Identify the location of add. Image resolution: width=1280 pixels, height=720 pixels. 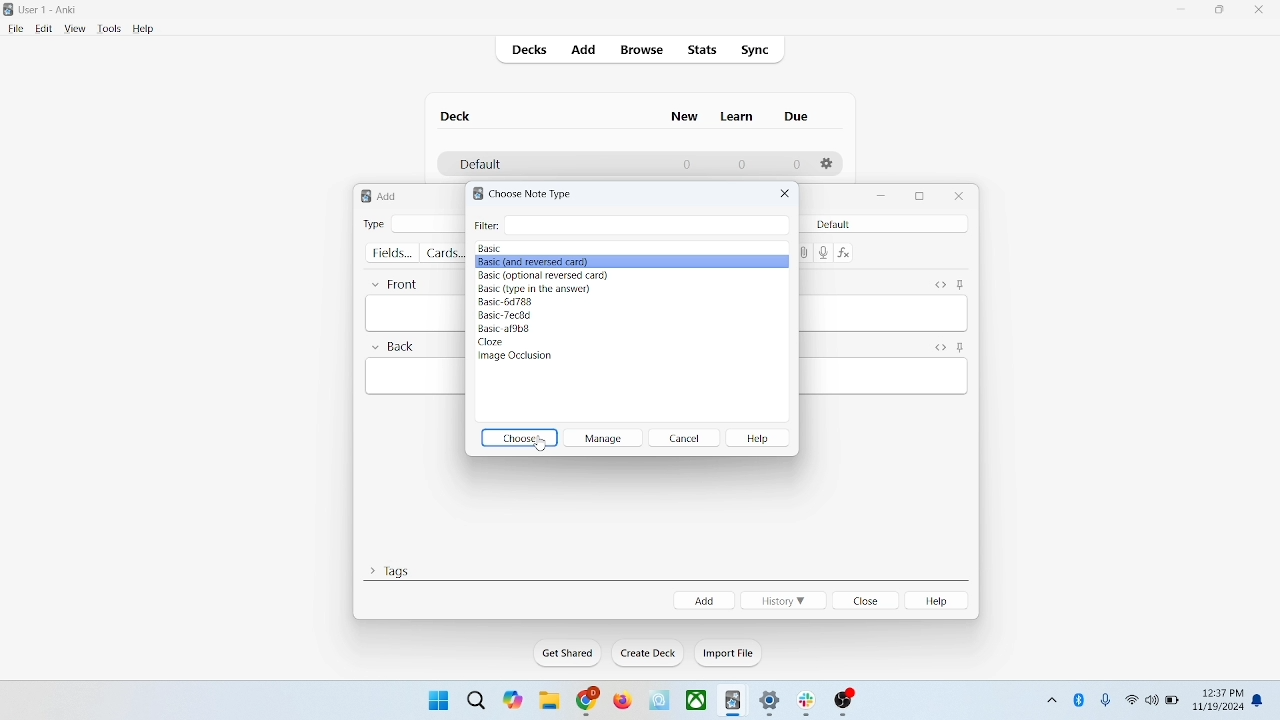
(390, 196).